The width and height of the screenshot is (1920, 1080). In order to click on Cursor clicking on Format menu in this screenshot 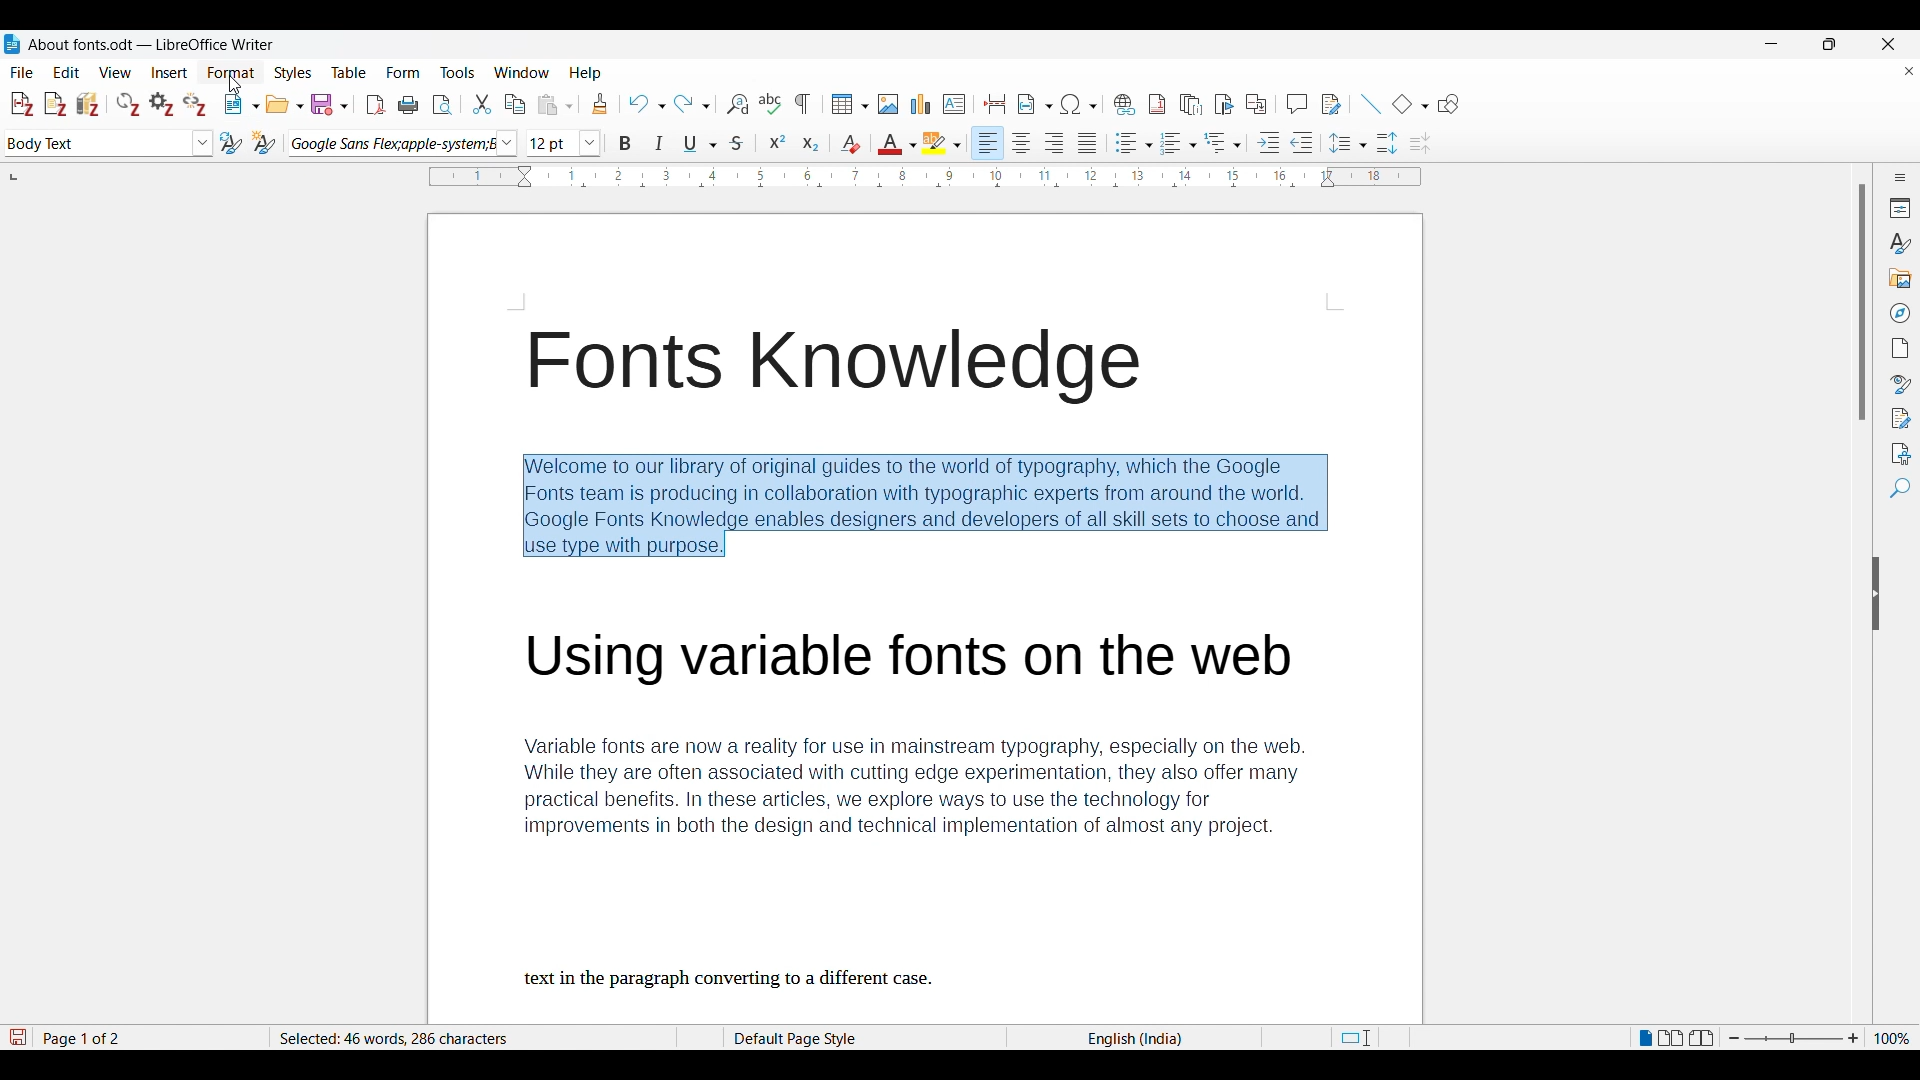, I will do `click(235, 85)`.